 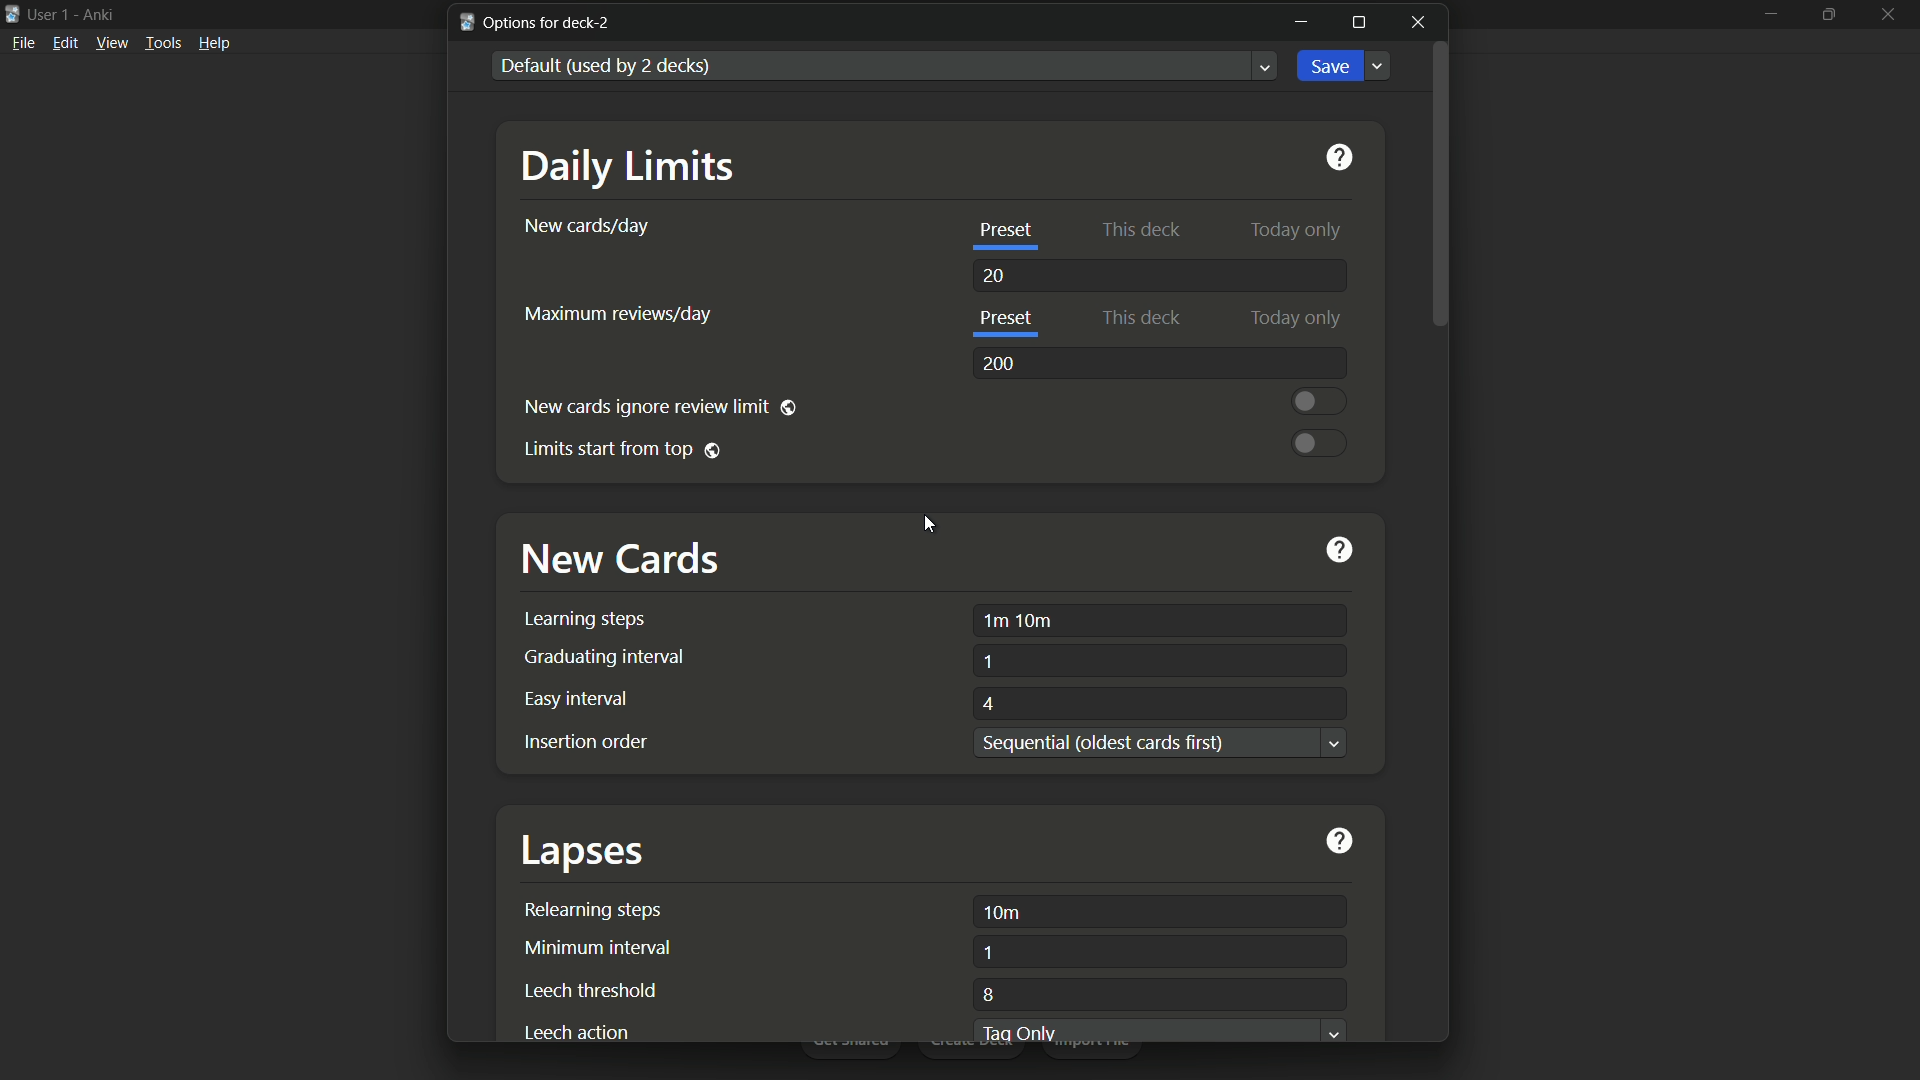 What do you see at coordinates (994, 278) in the screenshot?
I see `20` at bounding box center [994, 278].